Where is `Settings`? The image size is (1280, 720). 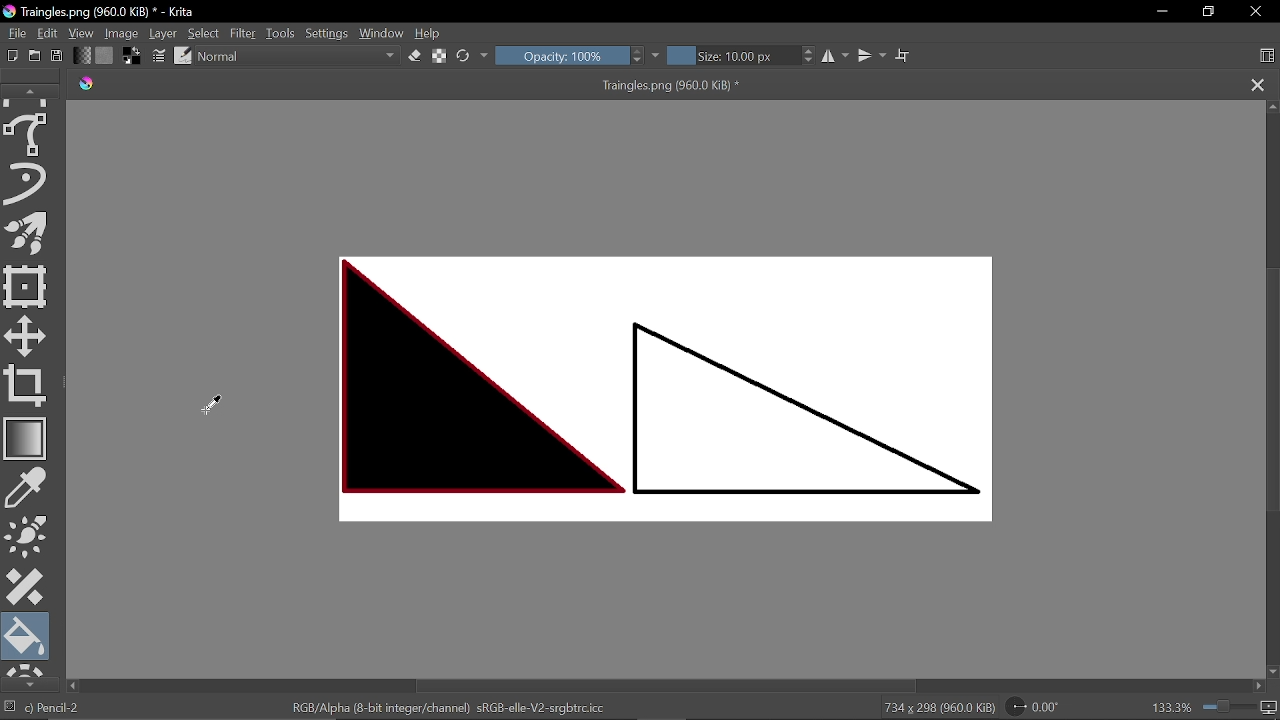 Settings is located at coordinates (327, 35).